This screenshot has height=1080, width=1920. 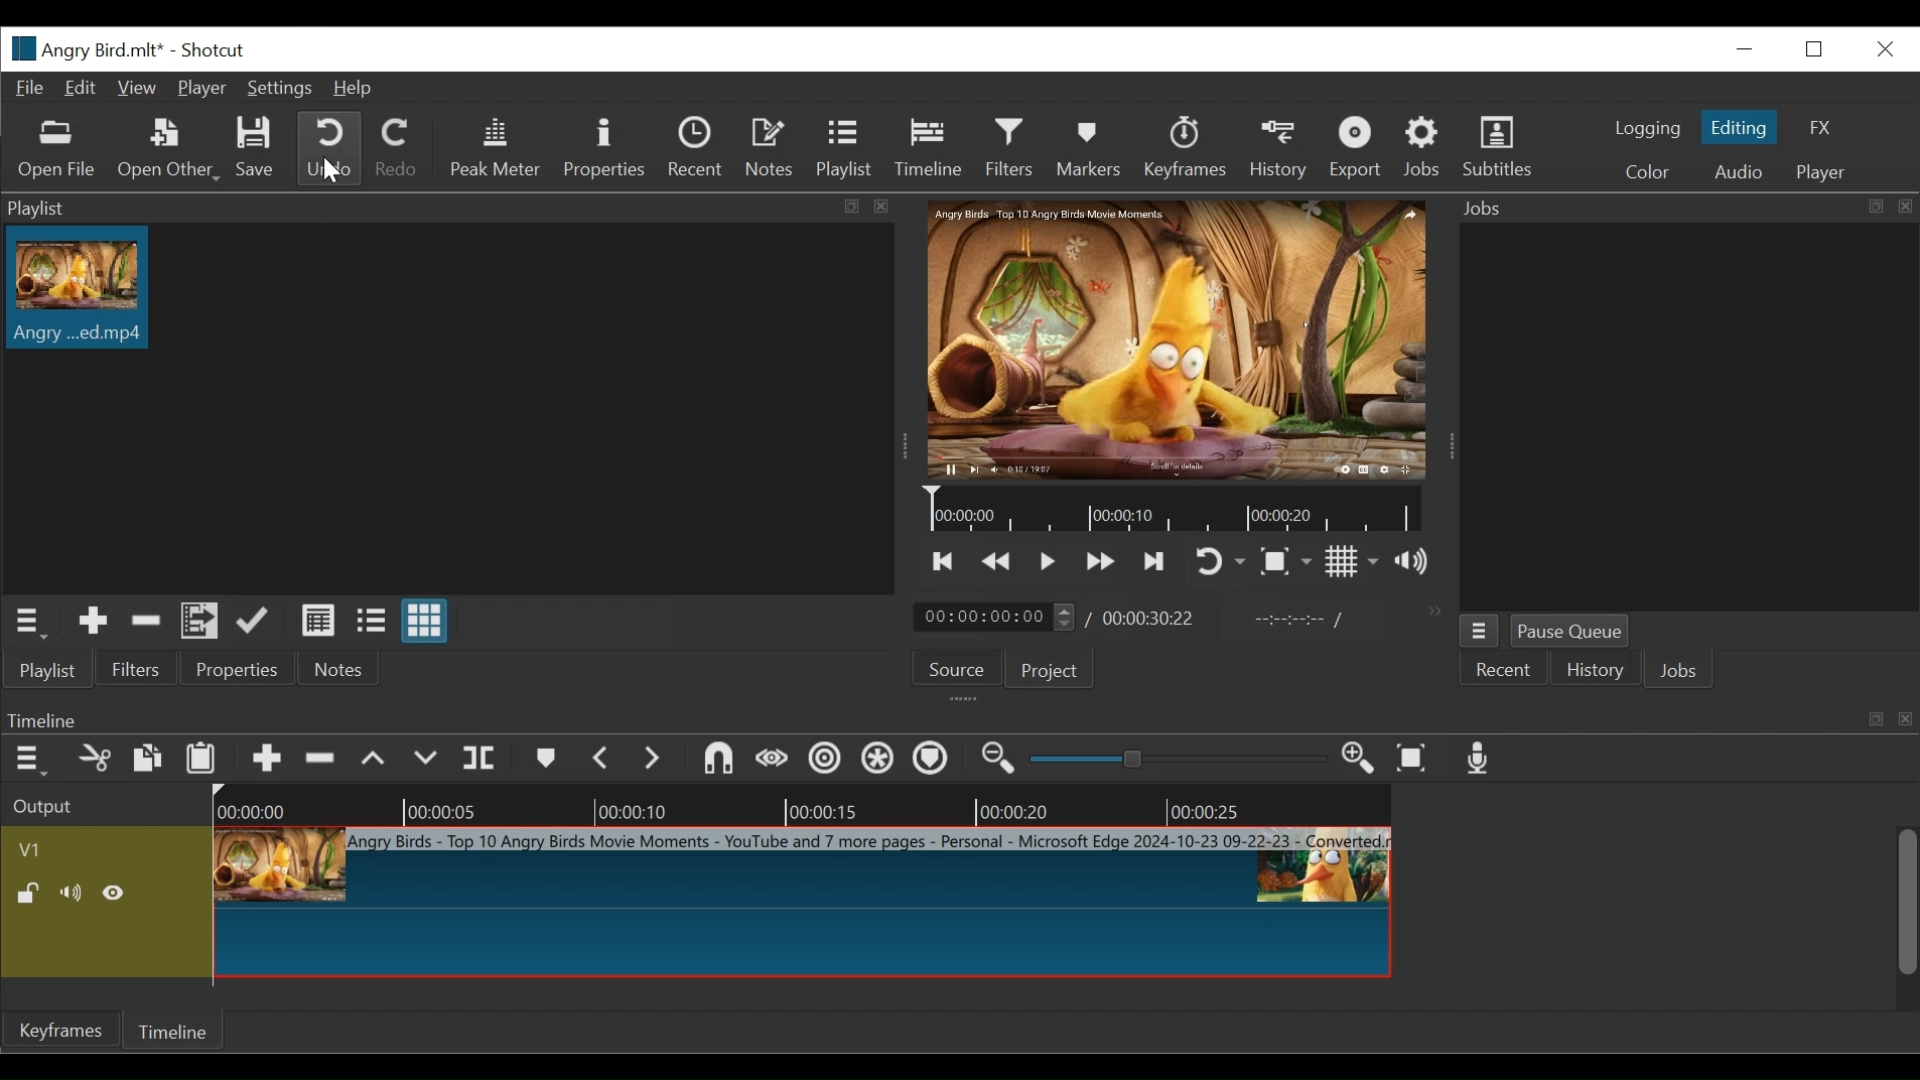 What do you see at coordinates (47, 846) in the screenshot?
I see `Video Track Name` at bounding box center [47, 846].